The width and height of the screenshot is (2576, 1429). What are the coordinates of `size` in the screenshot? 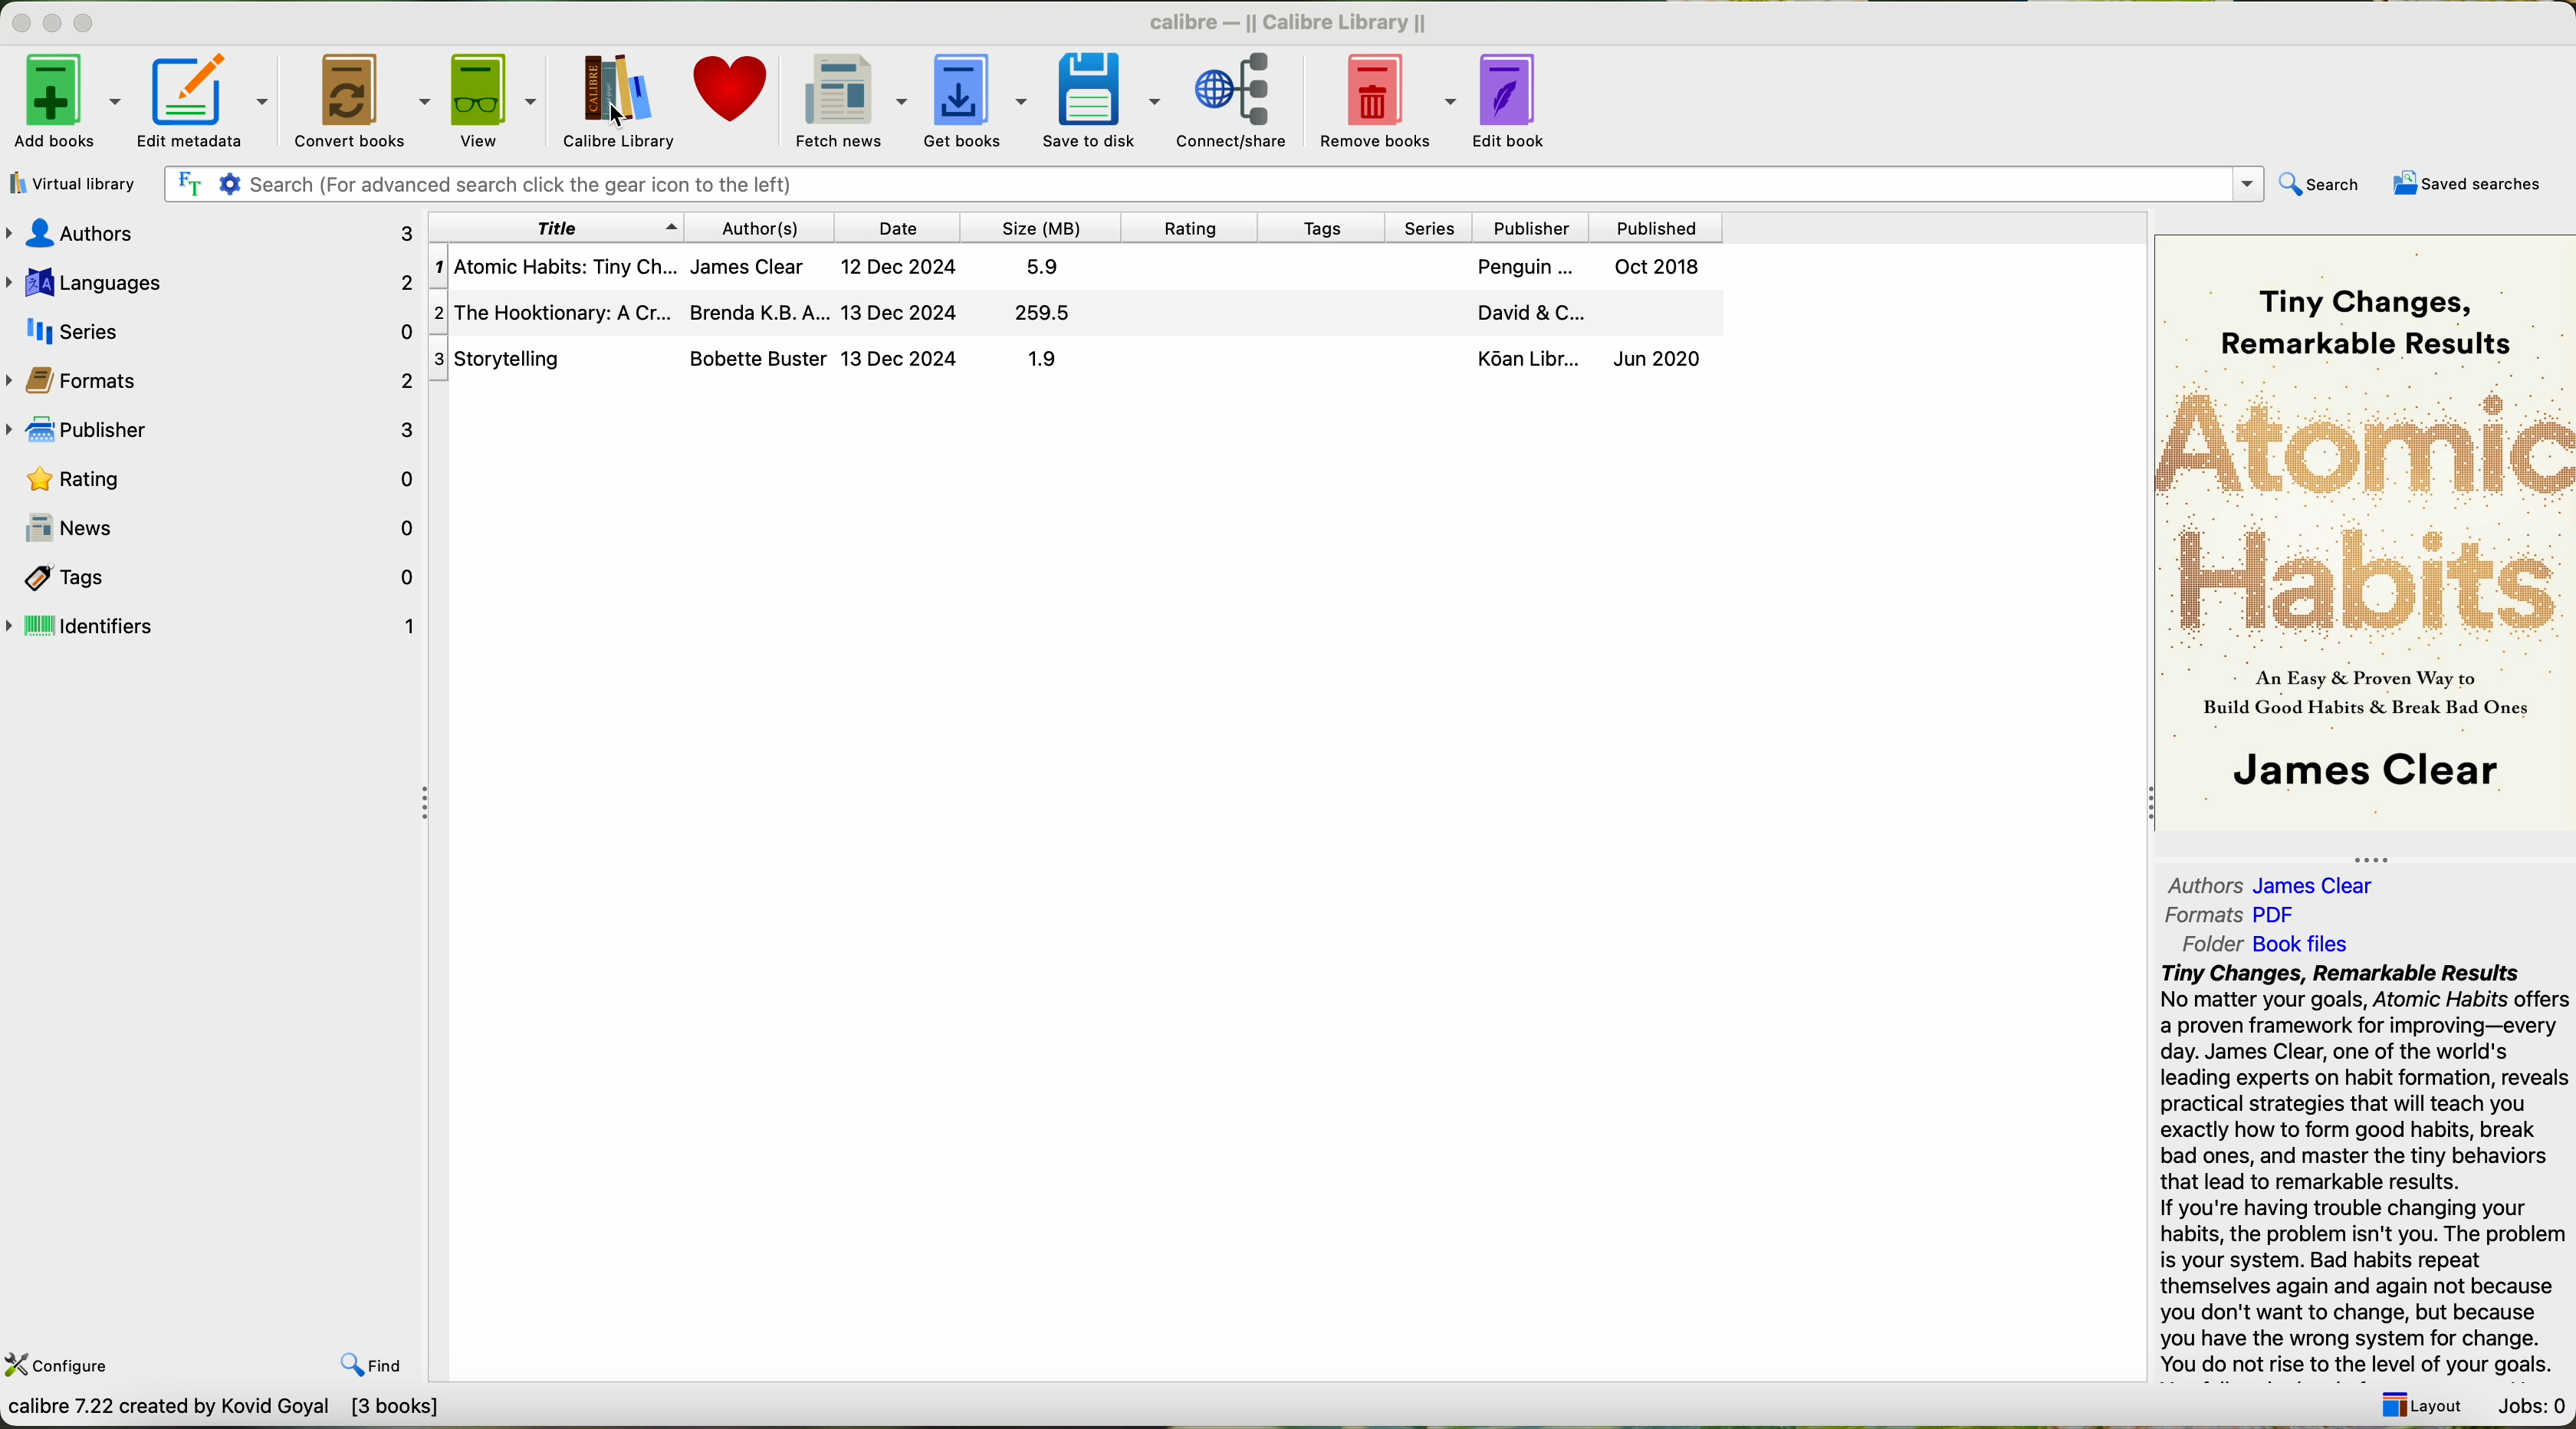 It's located at (1042, 228).